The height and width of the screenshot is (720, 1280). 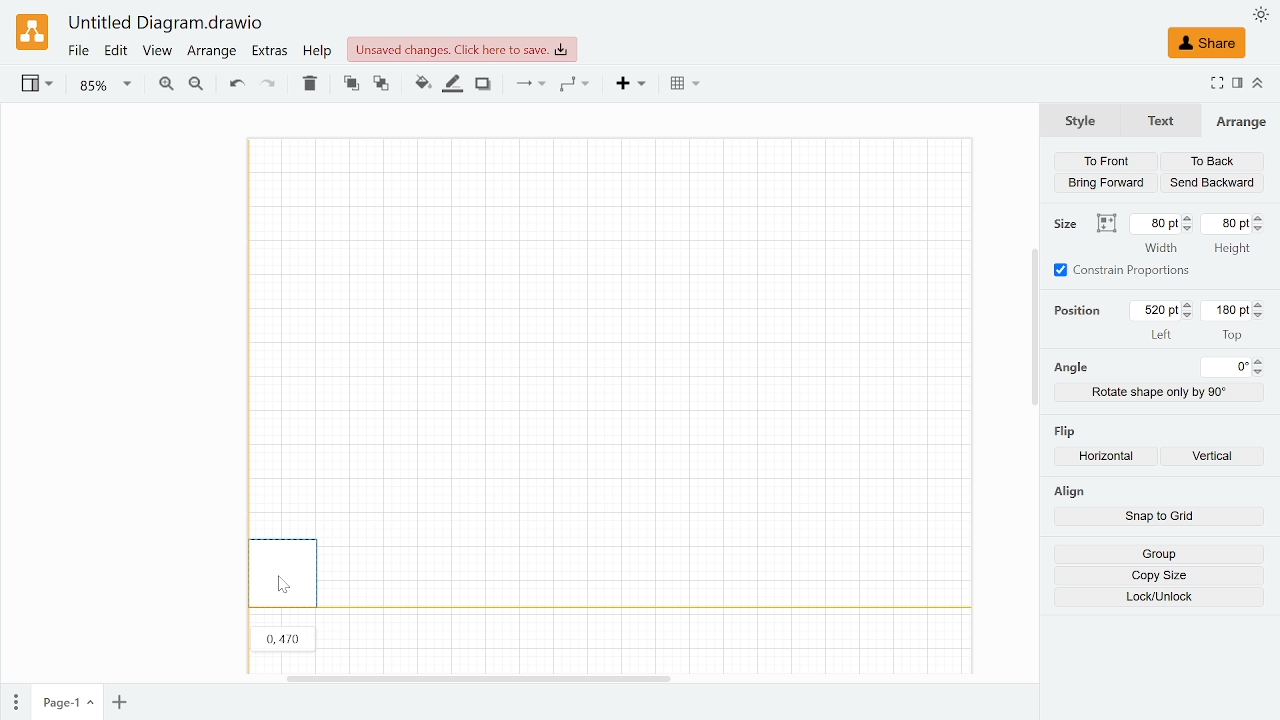 I want to click on Bring forward, so click(x=1108, y=182).